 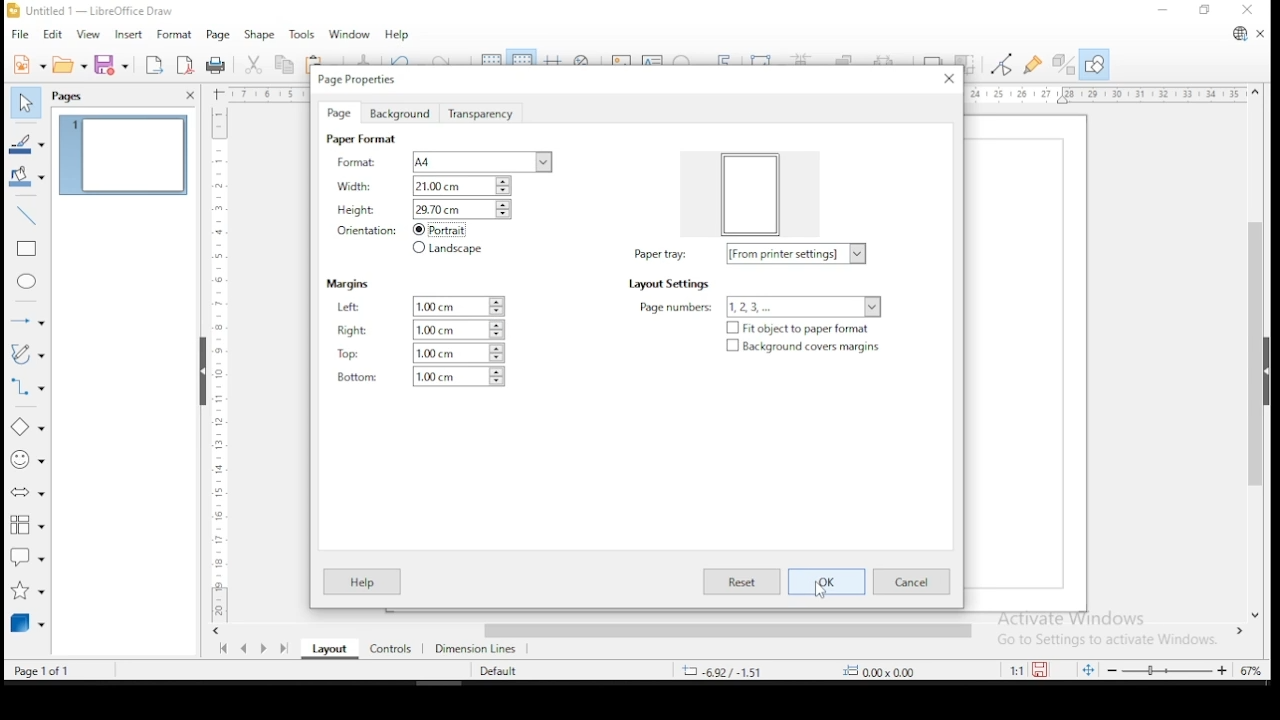 What do you see at coordinates (1093, 65) in the screenshot?
I see `show draw functions` at bounding box center [1093, 65].